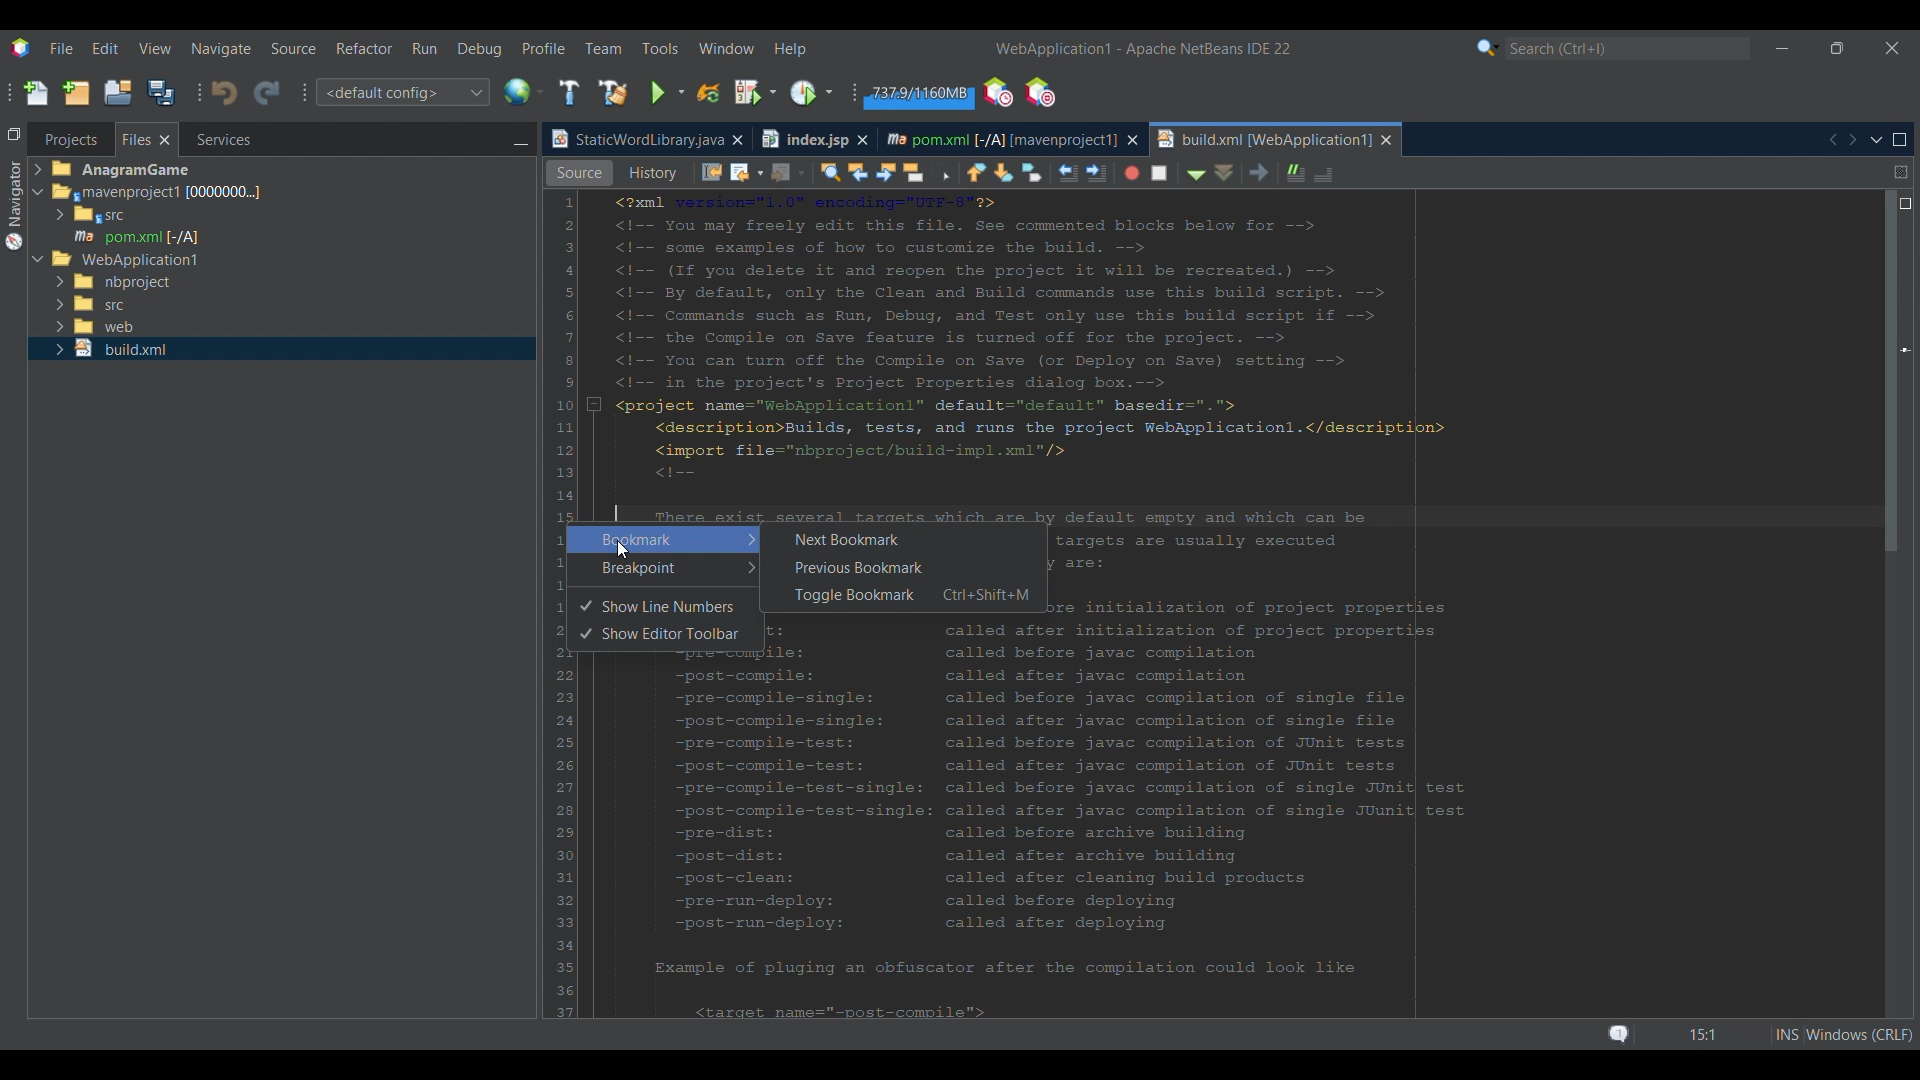  Describe the element at coordinates (544, 48) in the screenshot. I see `Profile menu` at that location.